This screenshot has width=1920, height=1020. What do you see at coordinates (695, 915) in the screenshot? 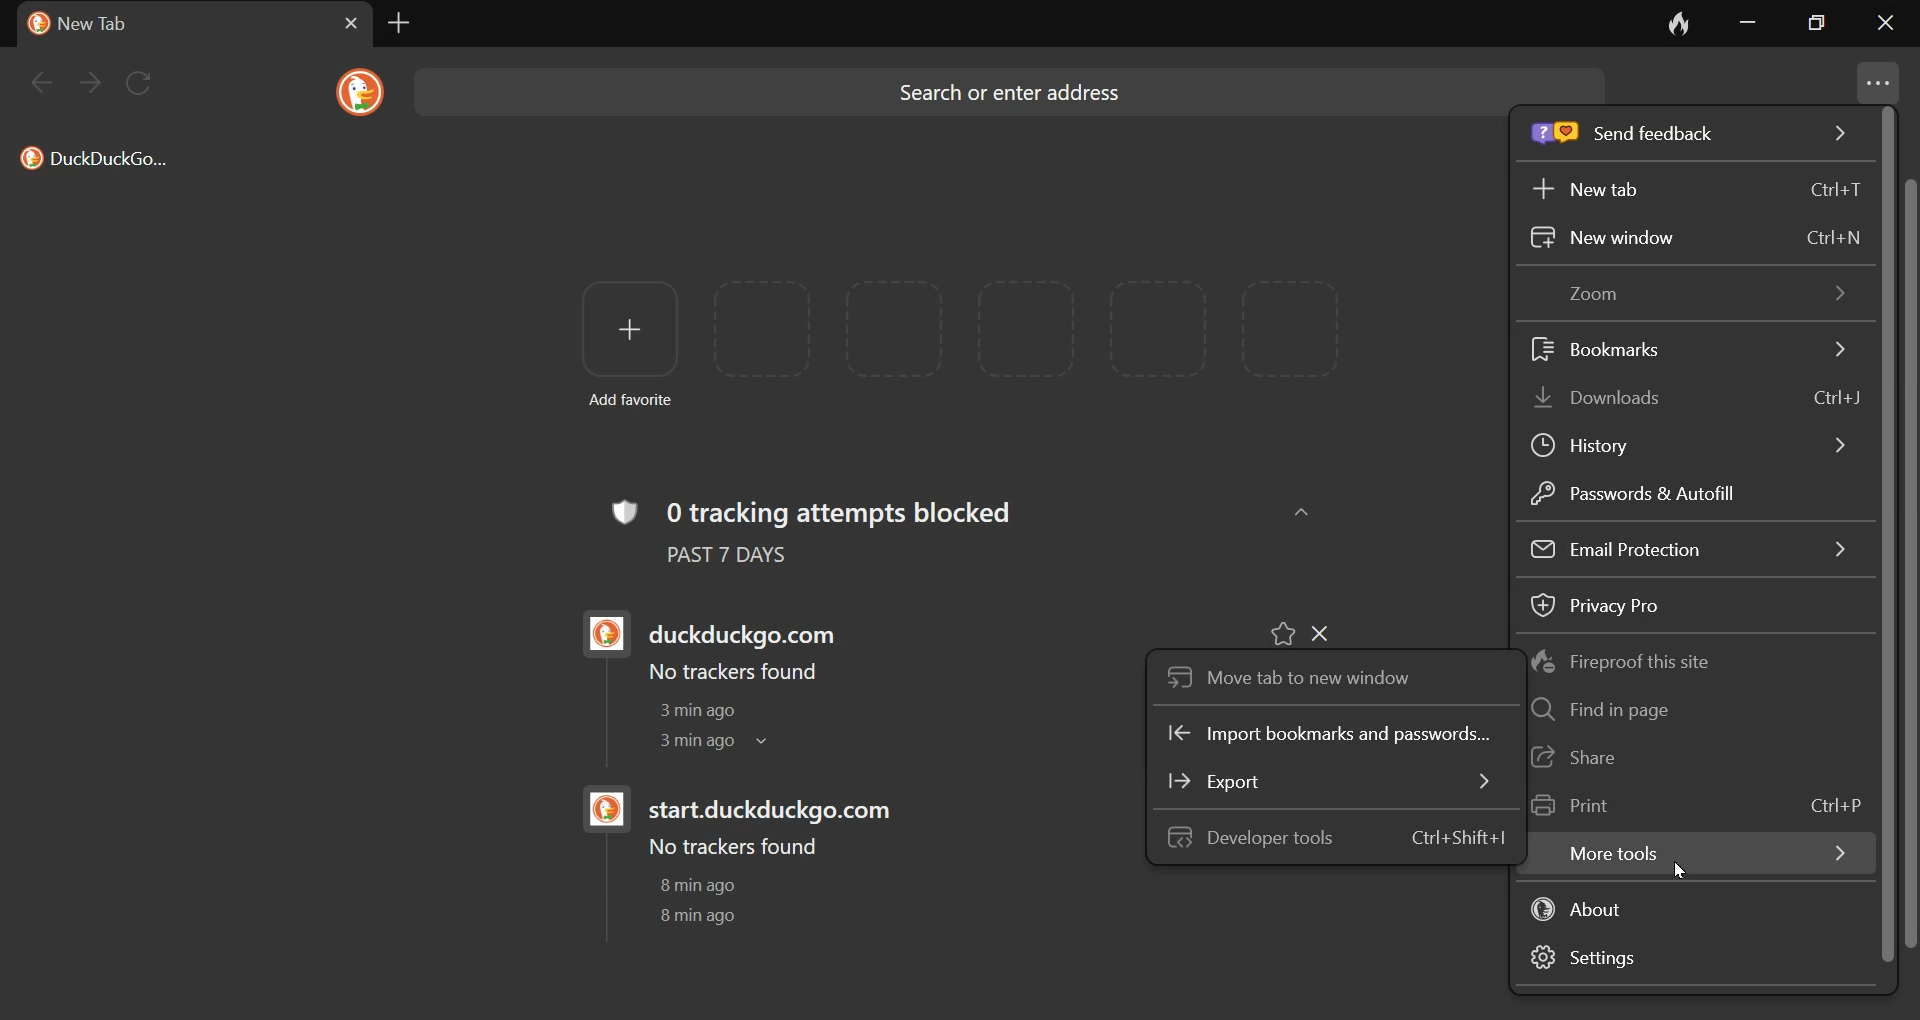
I see `8 min ago` at bounding box center [695, 915].